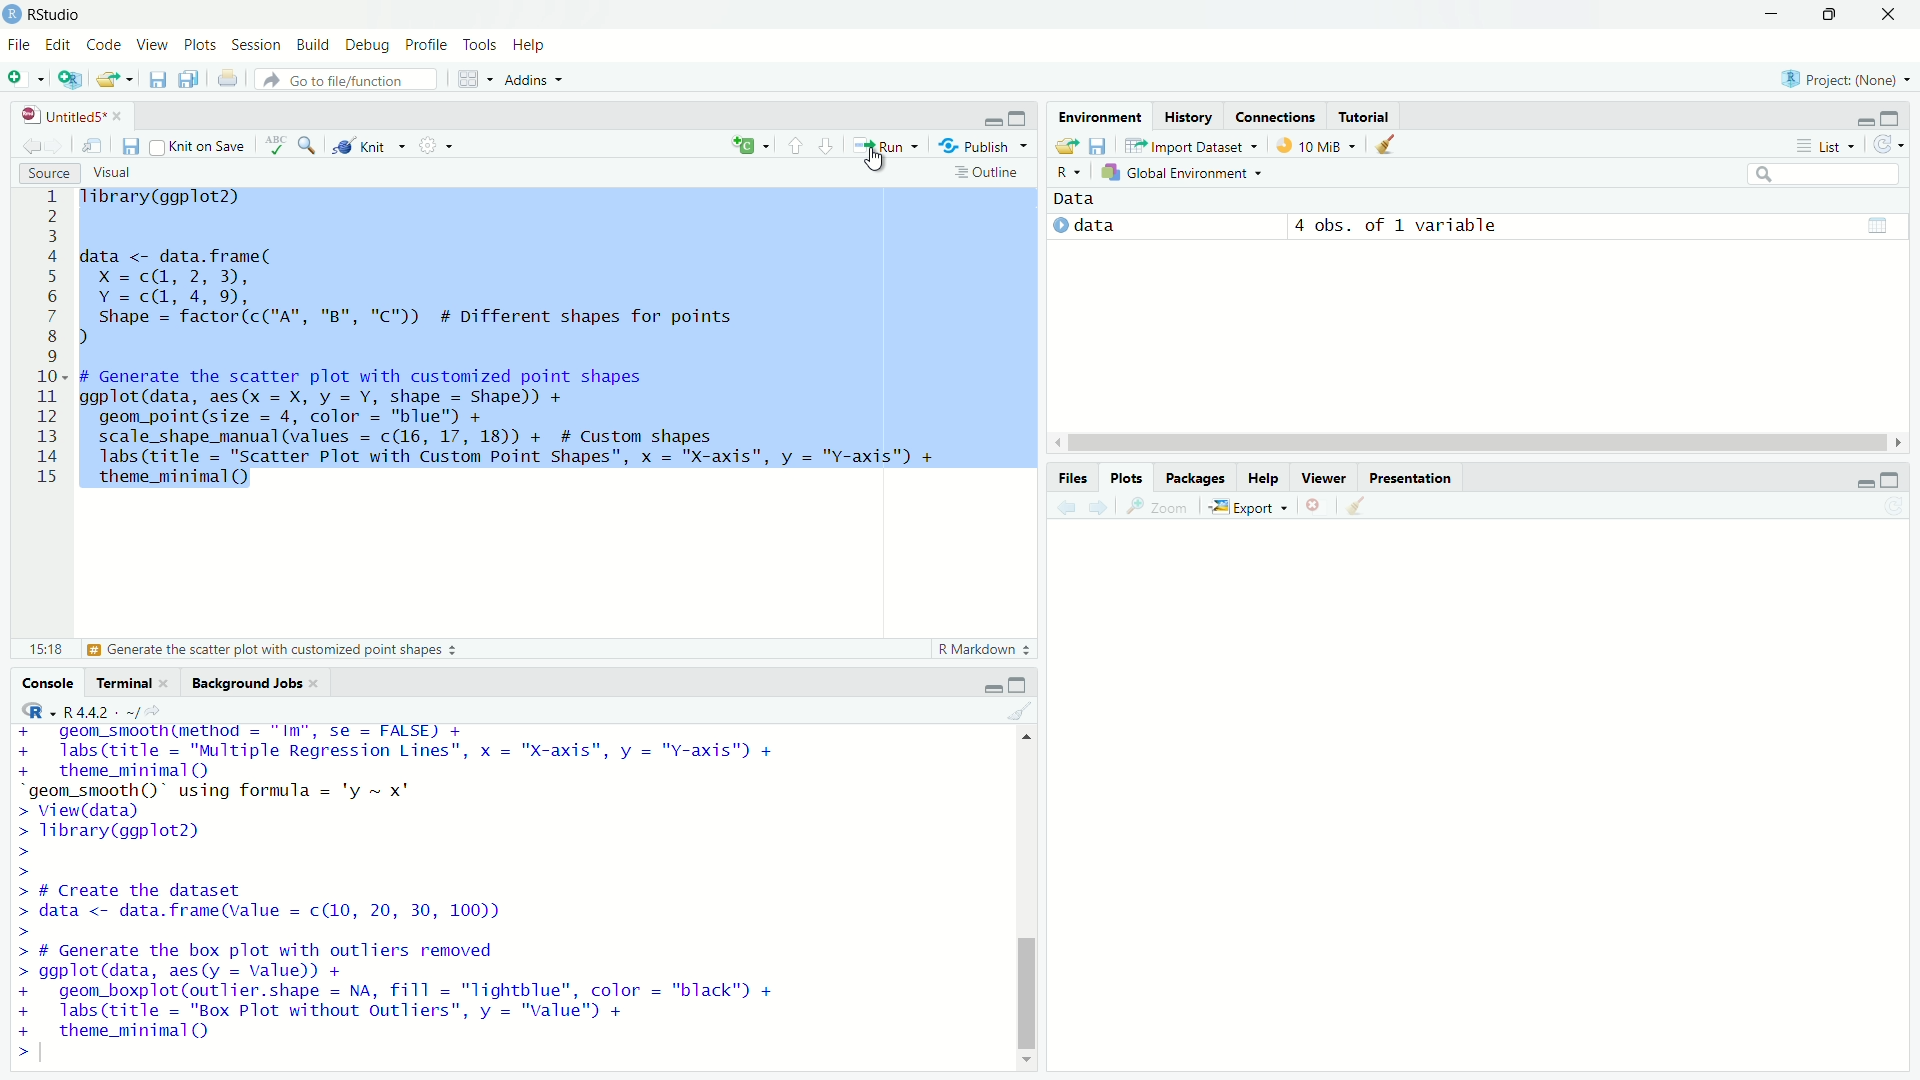  Describe the element at coordinates (1890, 118) in the screenshot. I see `maximize` at that location.